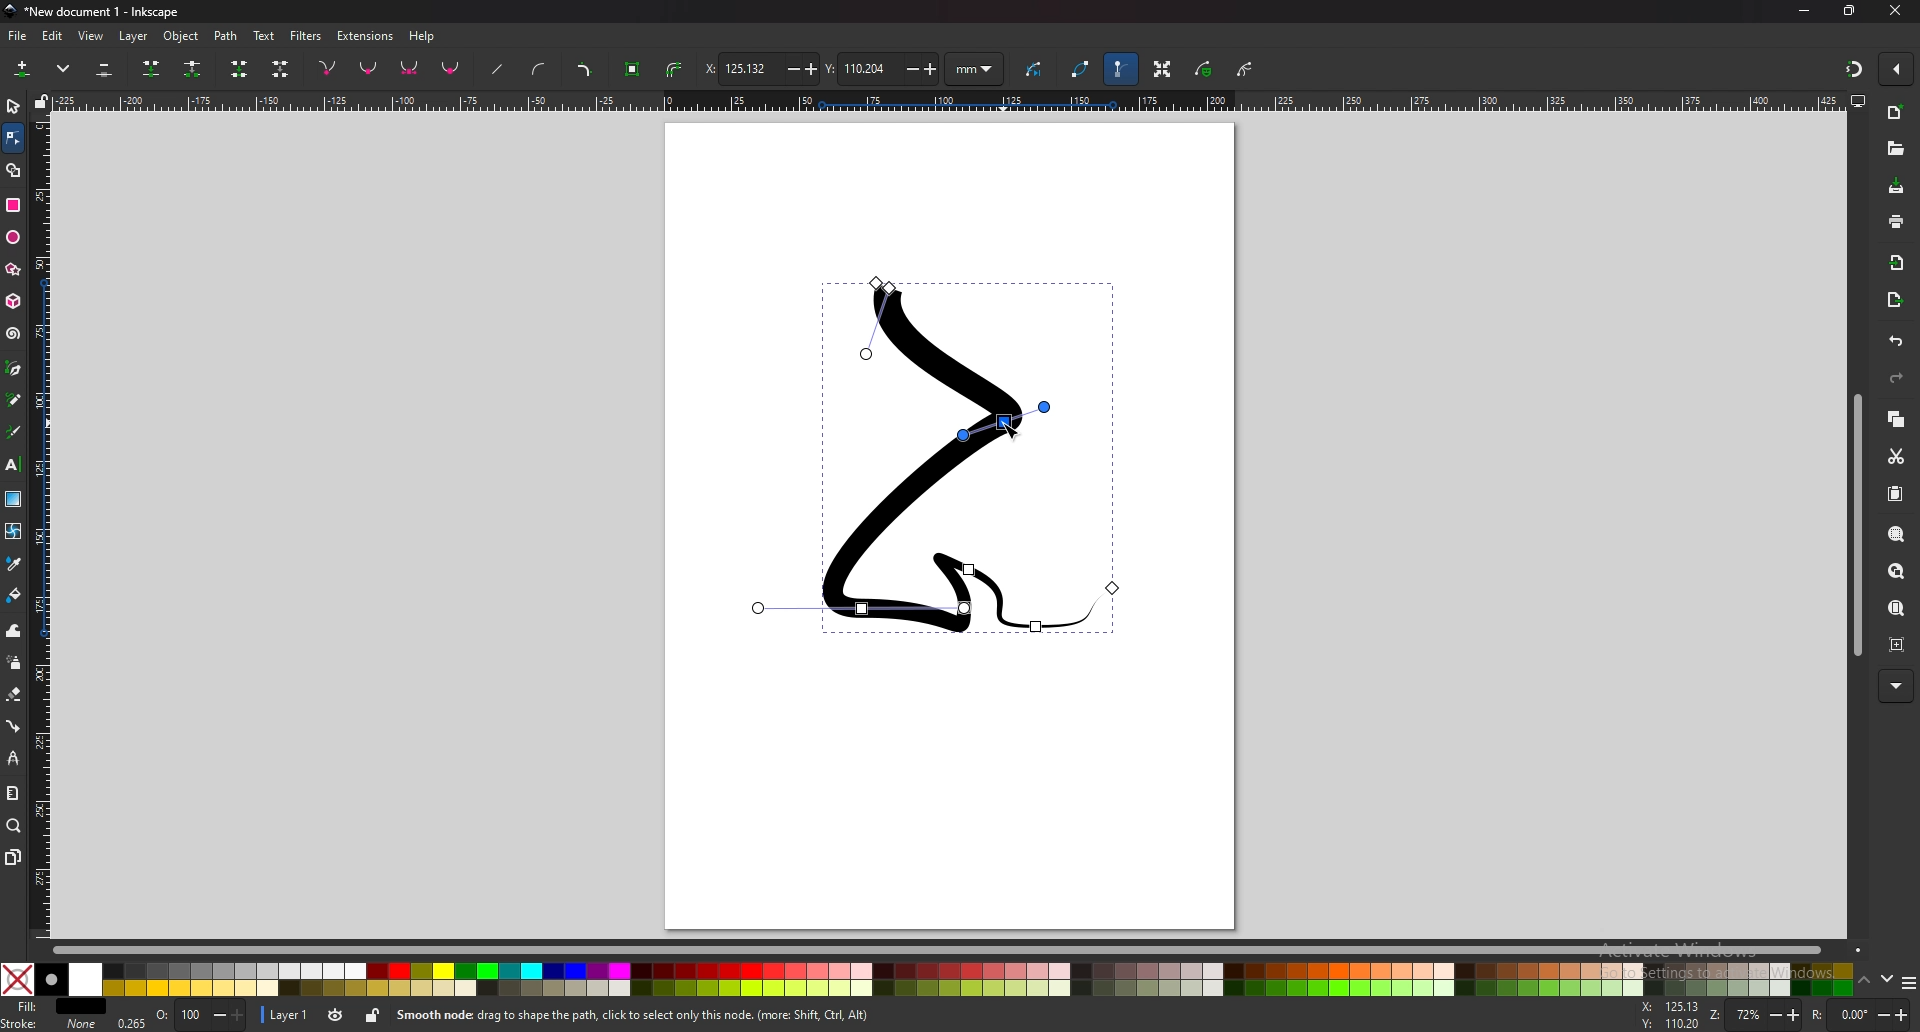 The width and height of the screenshot is (1920, 1032). Describe the element at coordinates (1857, 525) in the screenshot. I see `scroll bar` at that location.